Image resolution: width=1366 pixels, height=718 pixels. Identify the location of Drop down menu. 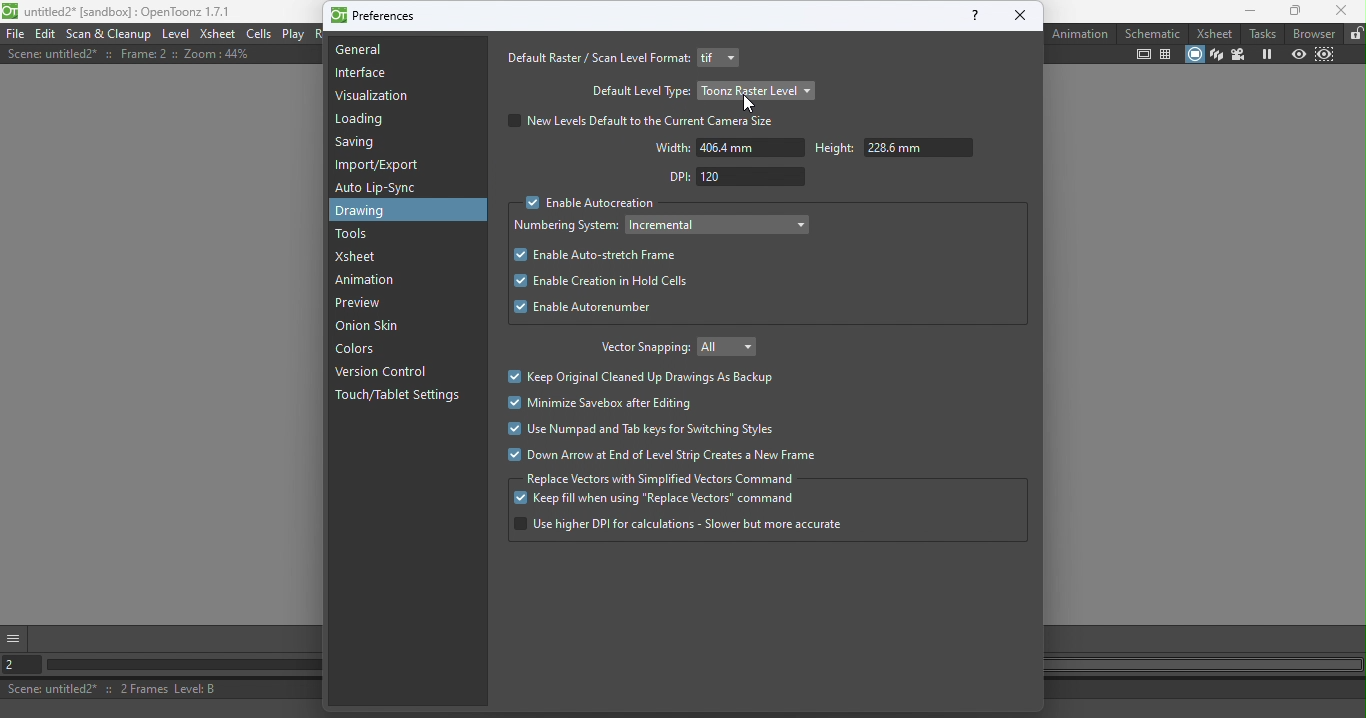
(734, 345).